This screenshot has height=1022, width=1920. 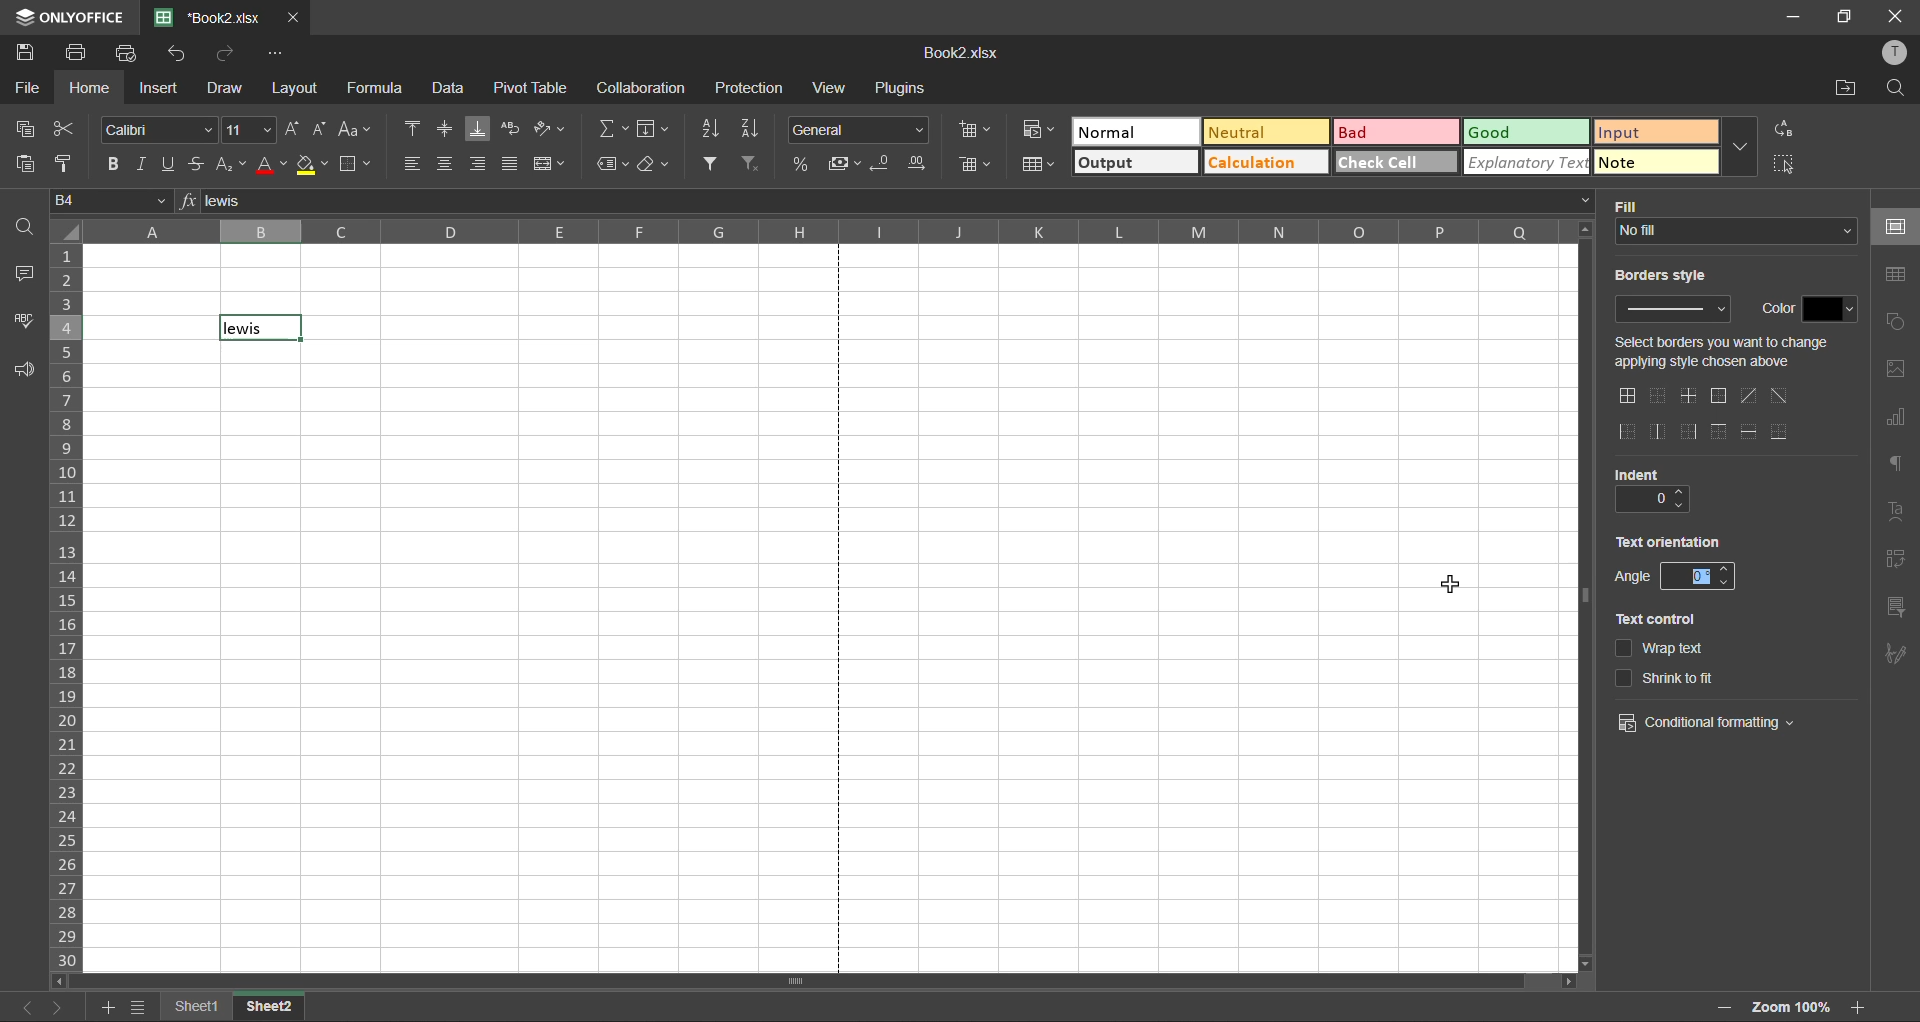 I want to click on wrap text, so click(x=1663, y=647).